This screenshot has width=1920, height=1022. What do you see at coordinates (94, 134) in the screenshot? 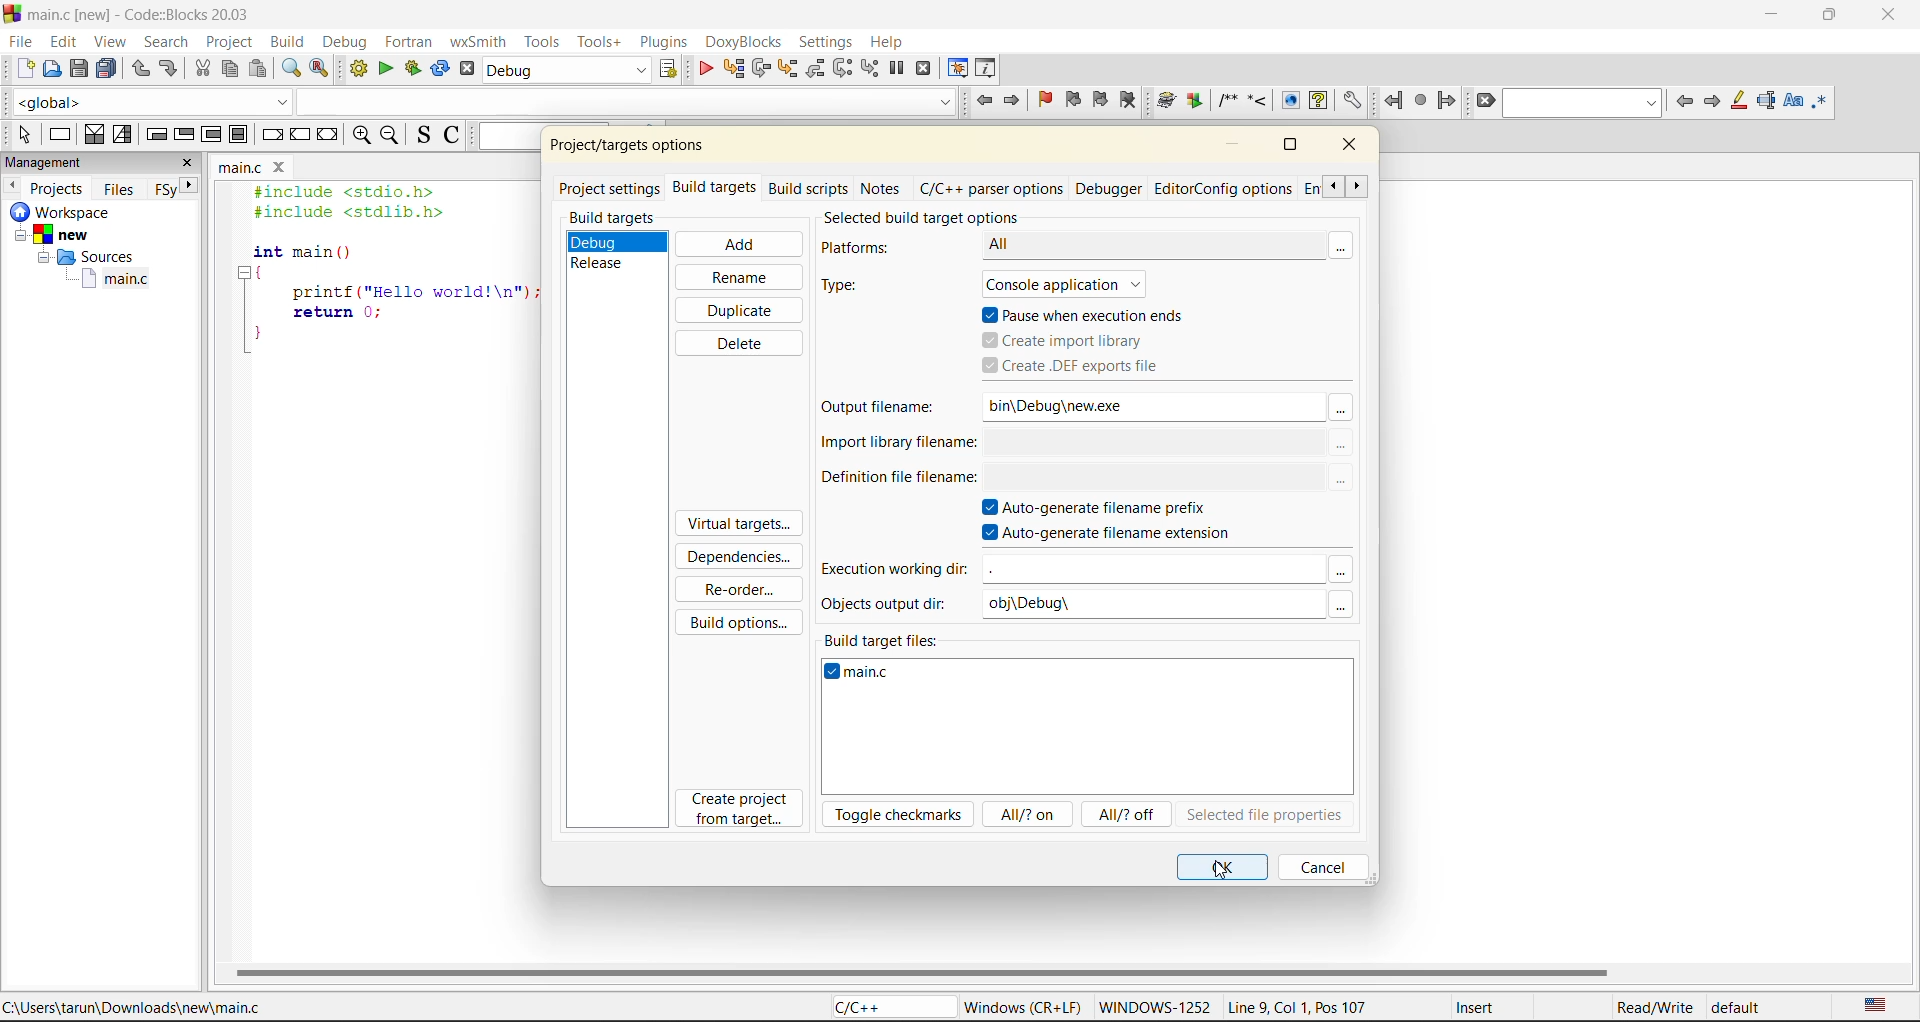
I see `decision` at bounding box center [94, 134].